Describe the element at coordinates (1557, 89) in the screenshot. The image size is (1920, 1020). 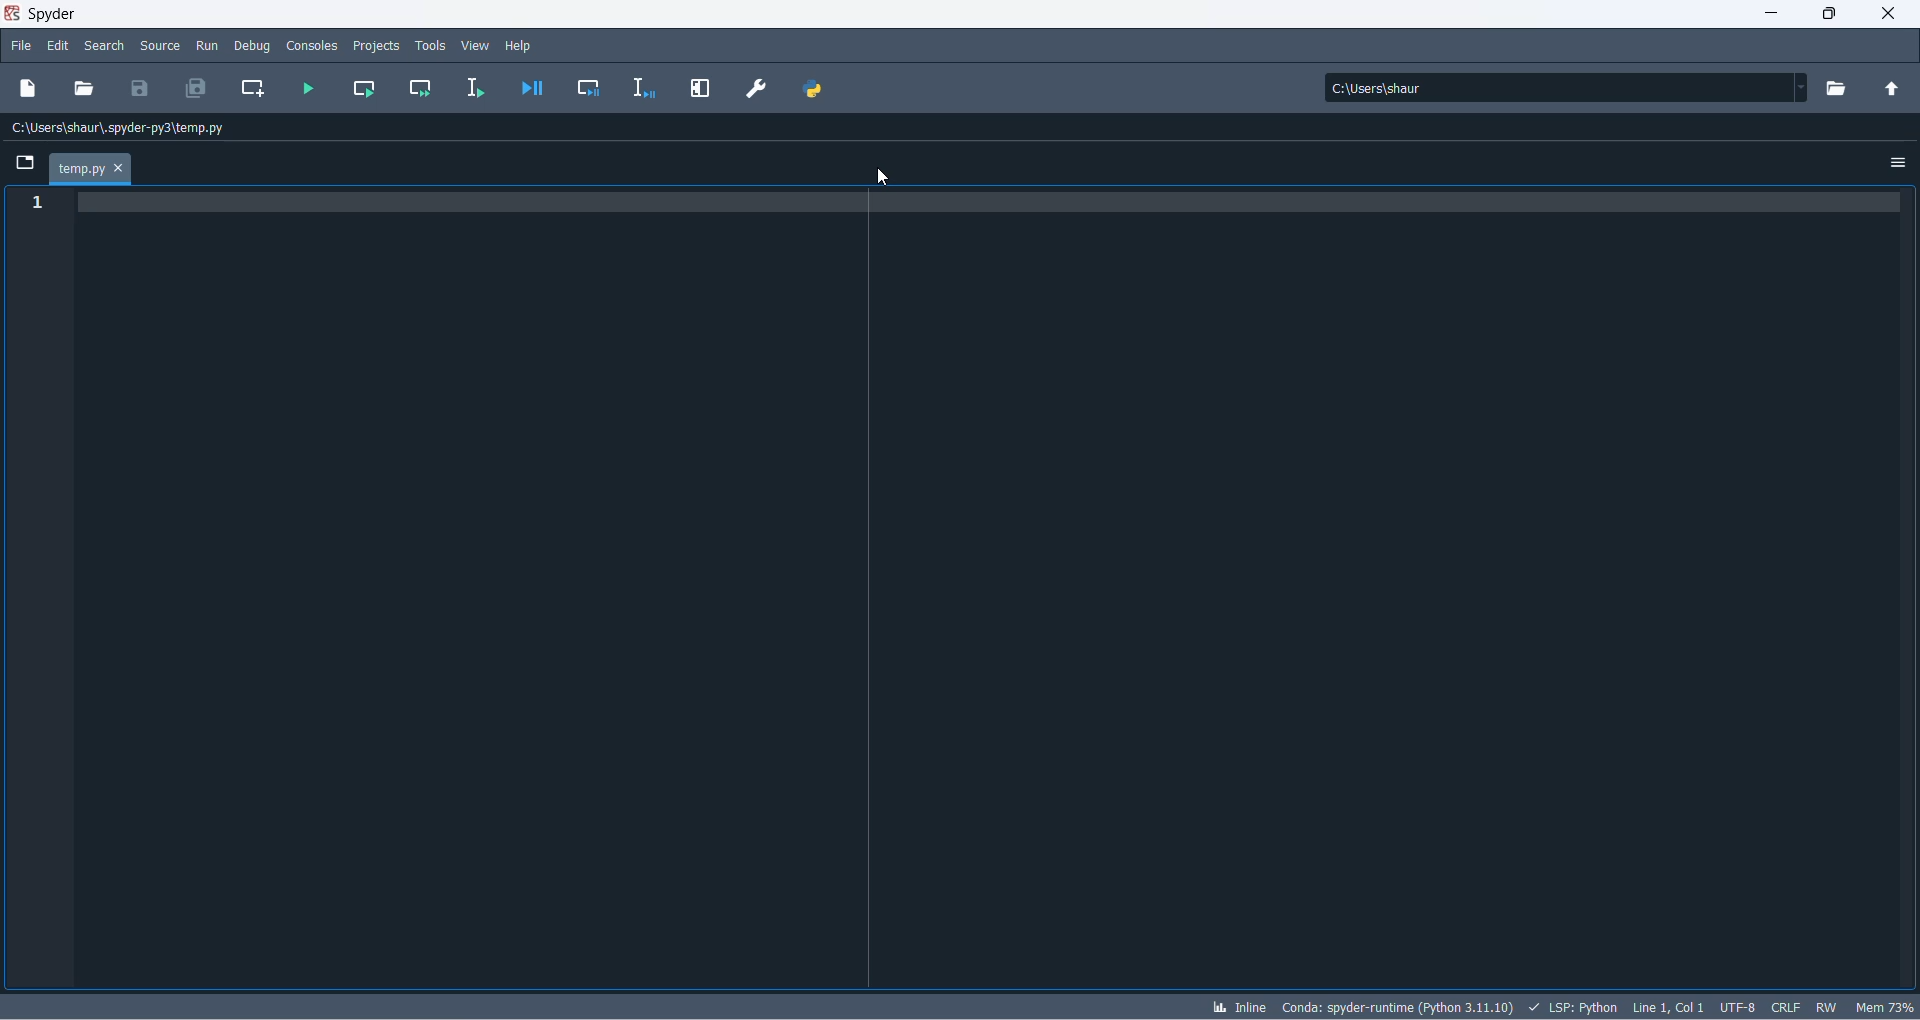
I see `path` at that location.